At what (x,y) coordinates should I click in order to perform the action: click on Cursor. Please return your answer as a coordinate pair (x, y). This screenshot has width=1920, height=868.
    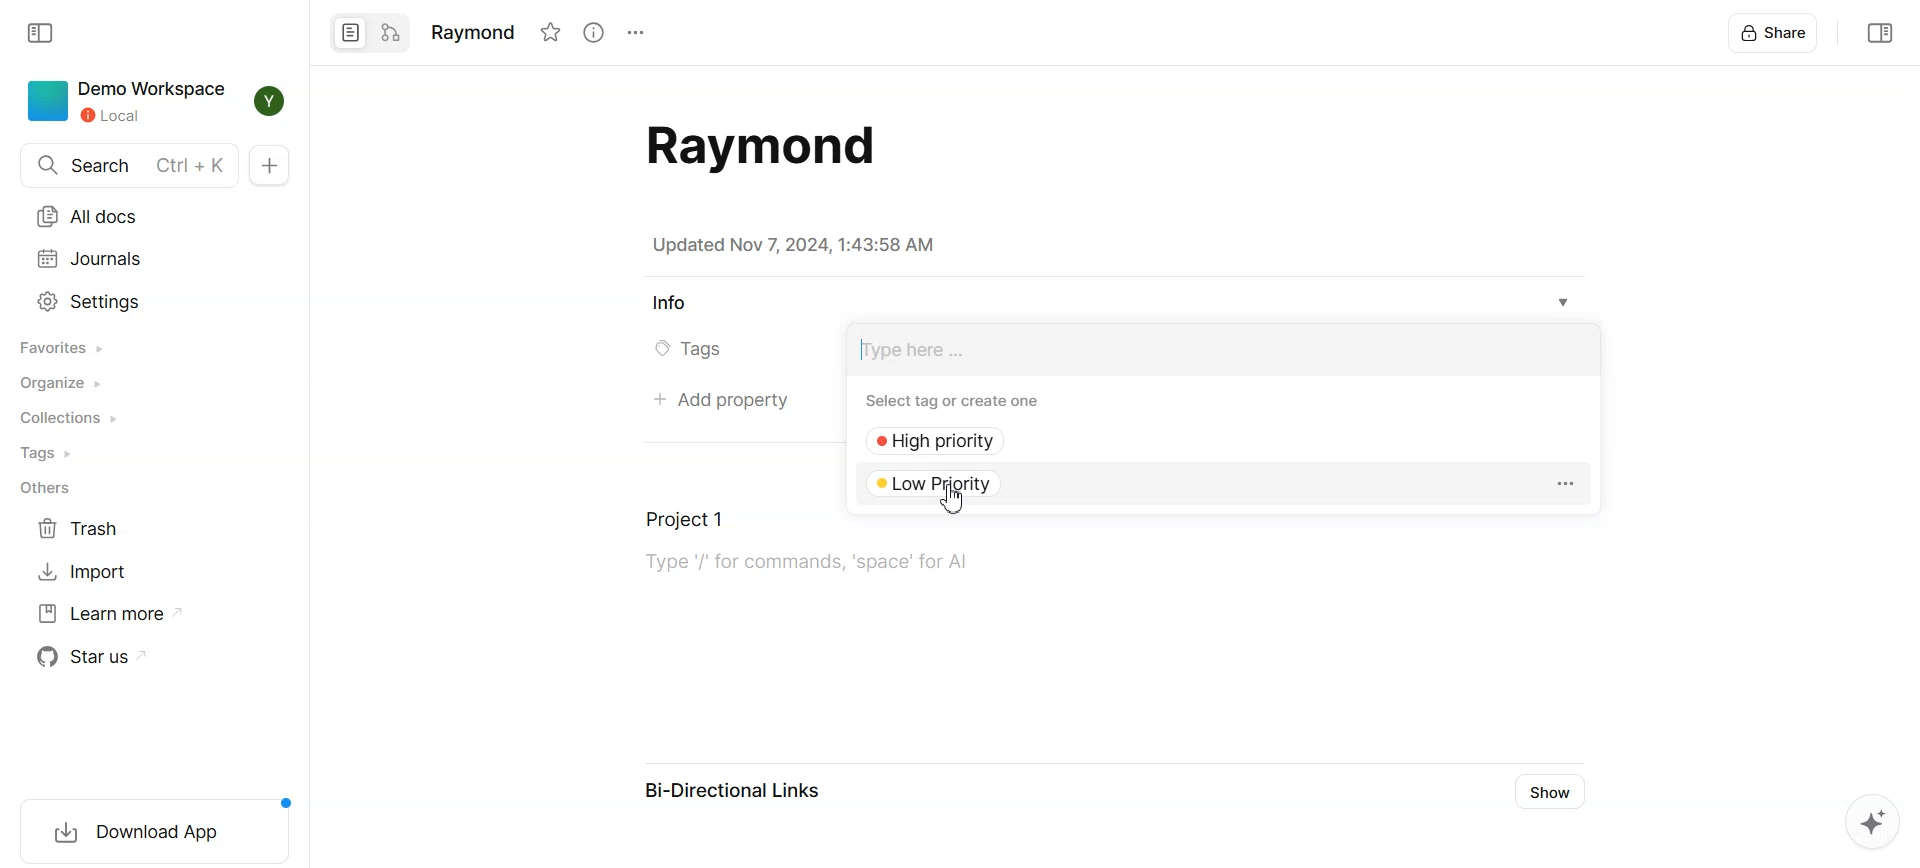
    Looking at the image, I should click on (957, 499).